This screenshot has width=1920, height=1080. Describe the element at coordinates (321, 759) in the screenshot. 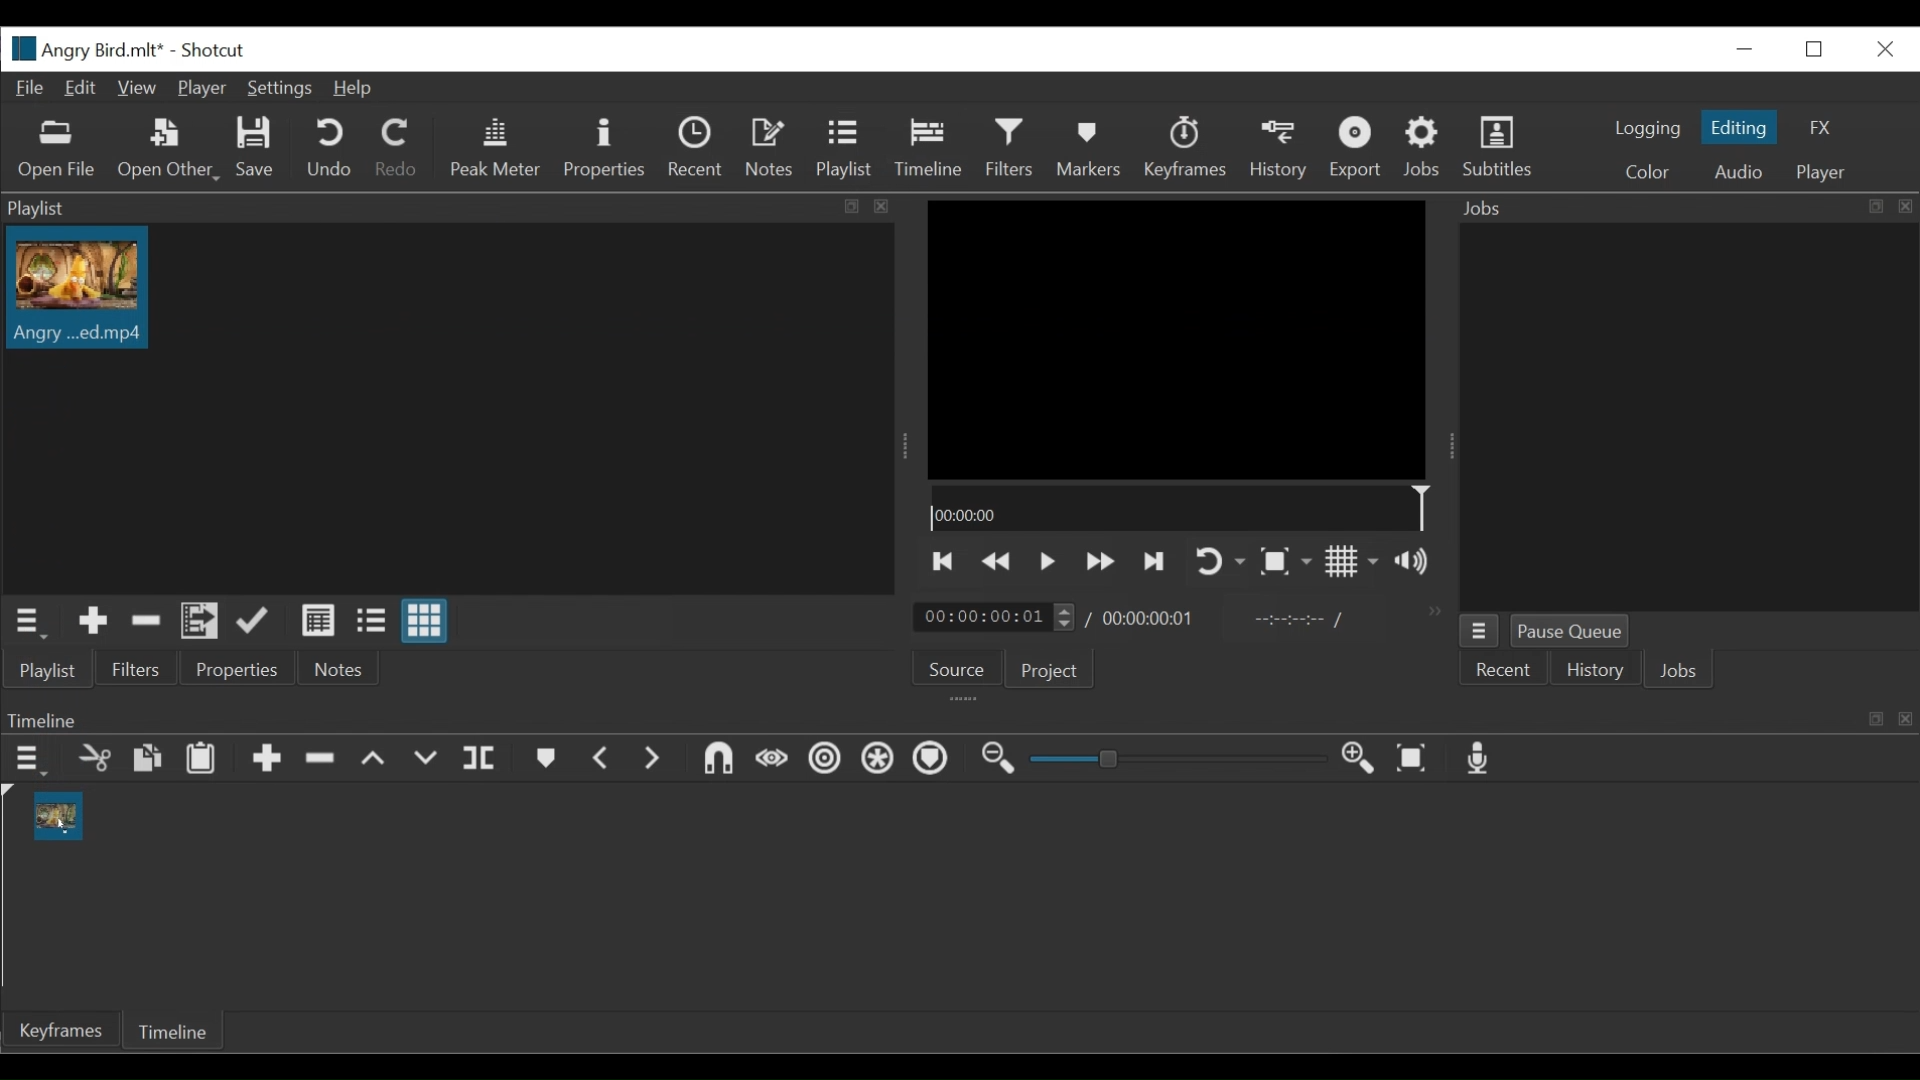

I see `Ripple Delete` at that location.